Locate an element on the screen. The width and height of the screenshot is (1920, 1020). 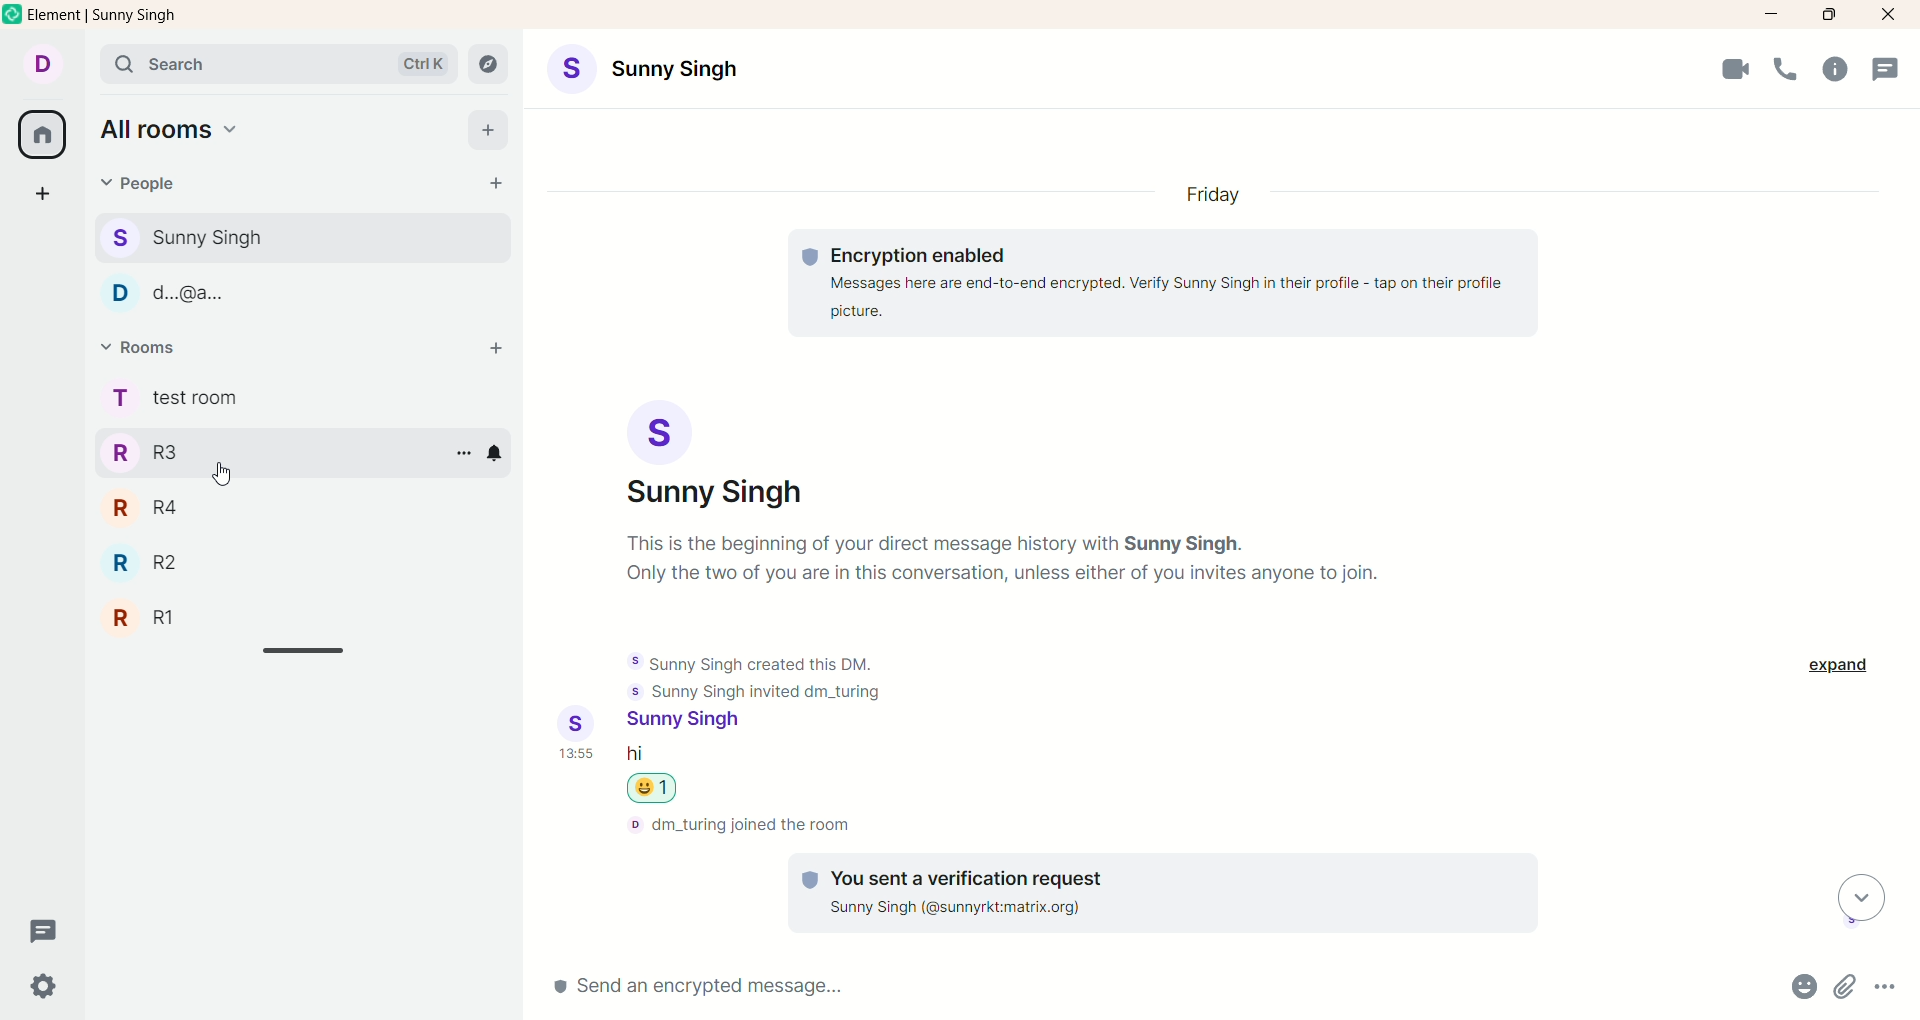
video call is located at coordinates (1733, 70).